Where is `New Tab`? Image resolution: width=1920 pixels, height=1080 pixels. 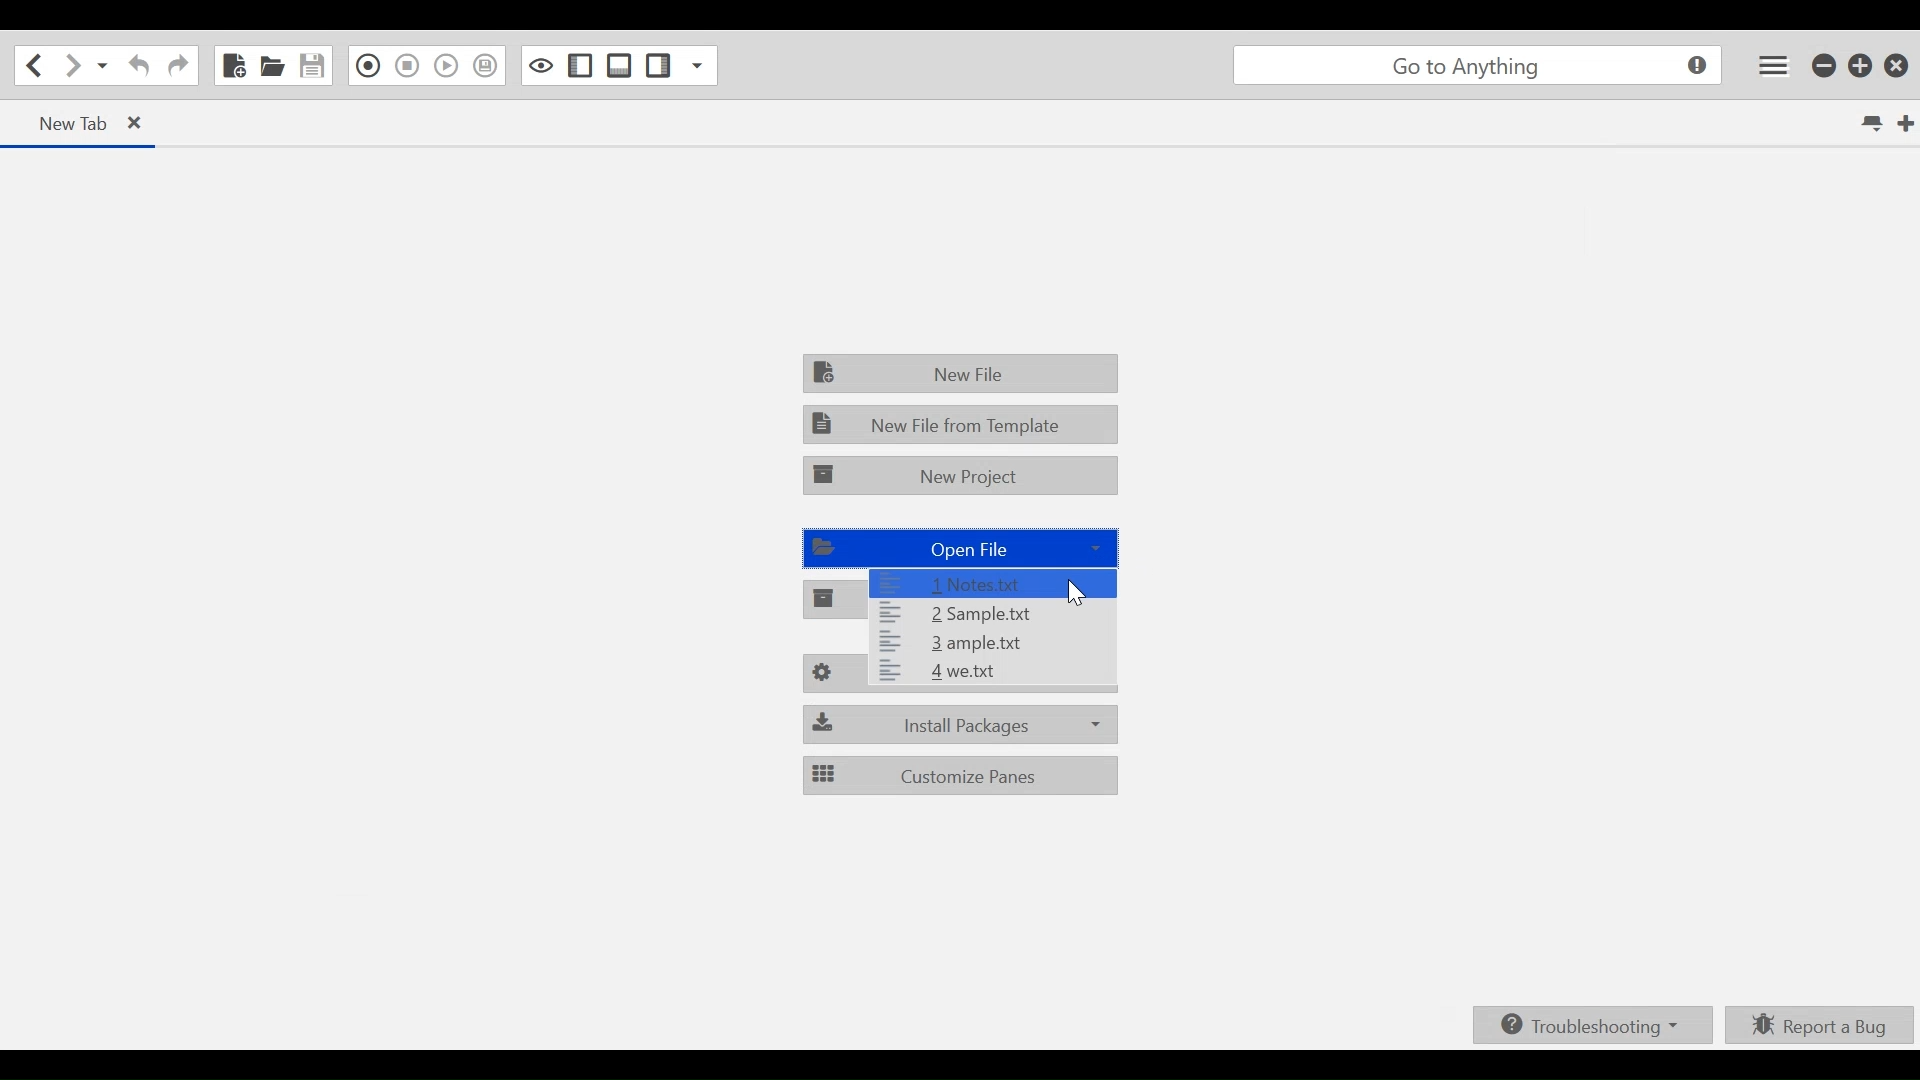
New Tab is located at coordinates (1907, 124).